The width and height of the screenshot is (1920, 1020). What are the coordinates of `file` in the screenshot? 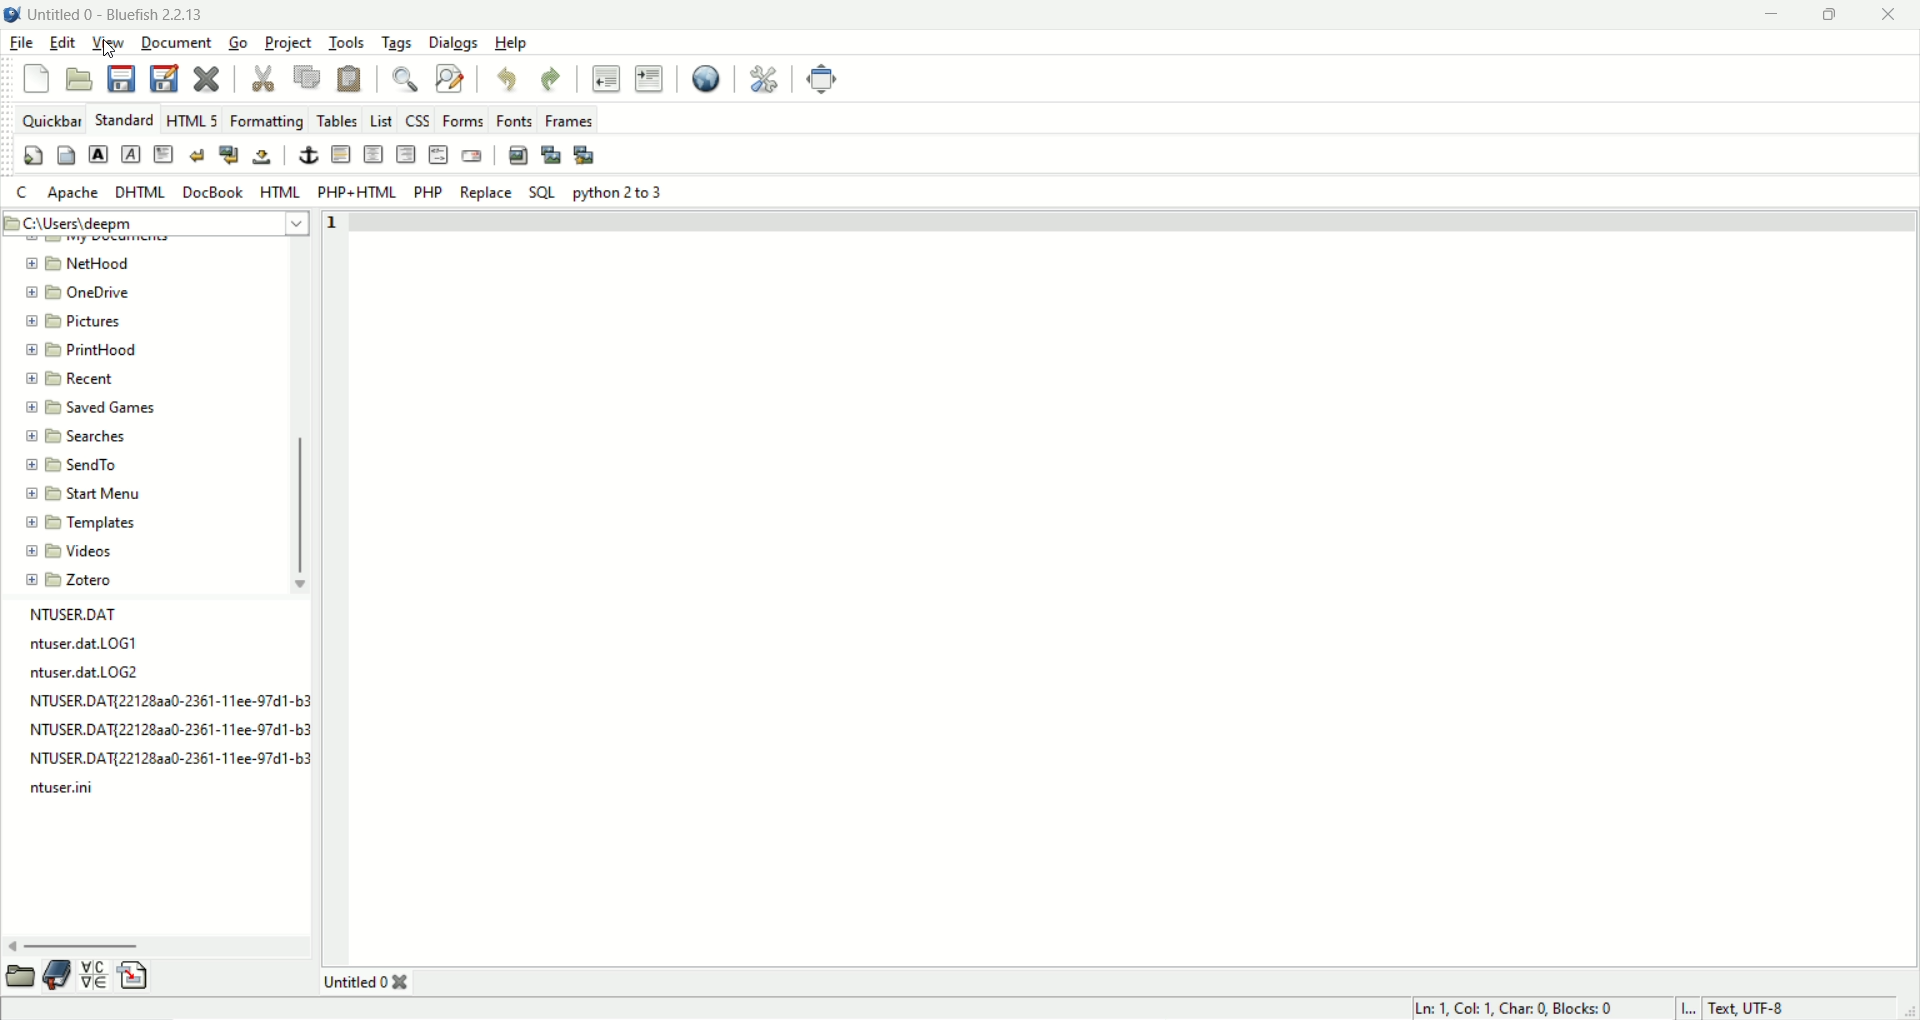 It's located at (97, 614).